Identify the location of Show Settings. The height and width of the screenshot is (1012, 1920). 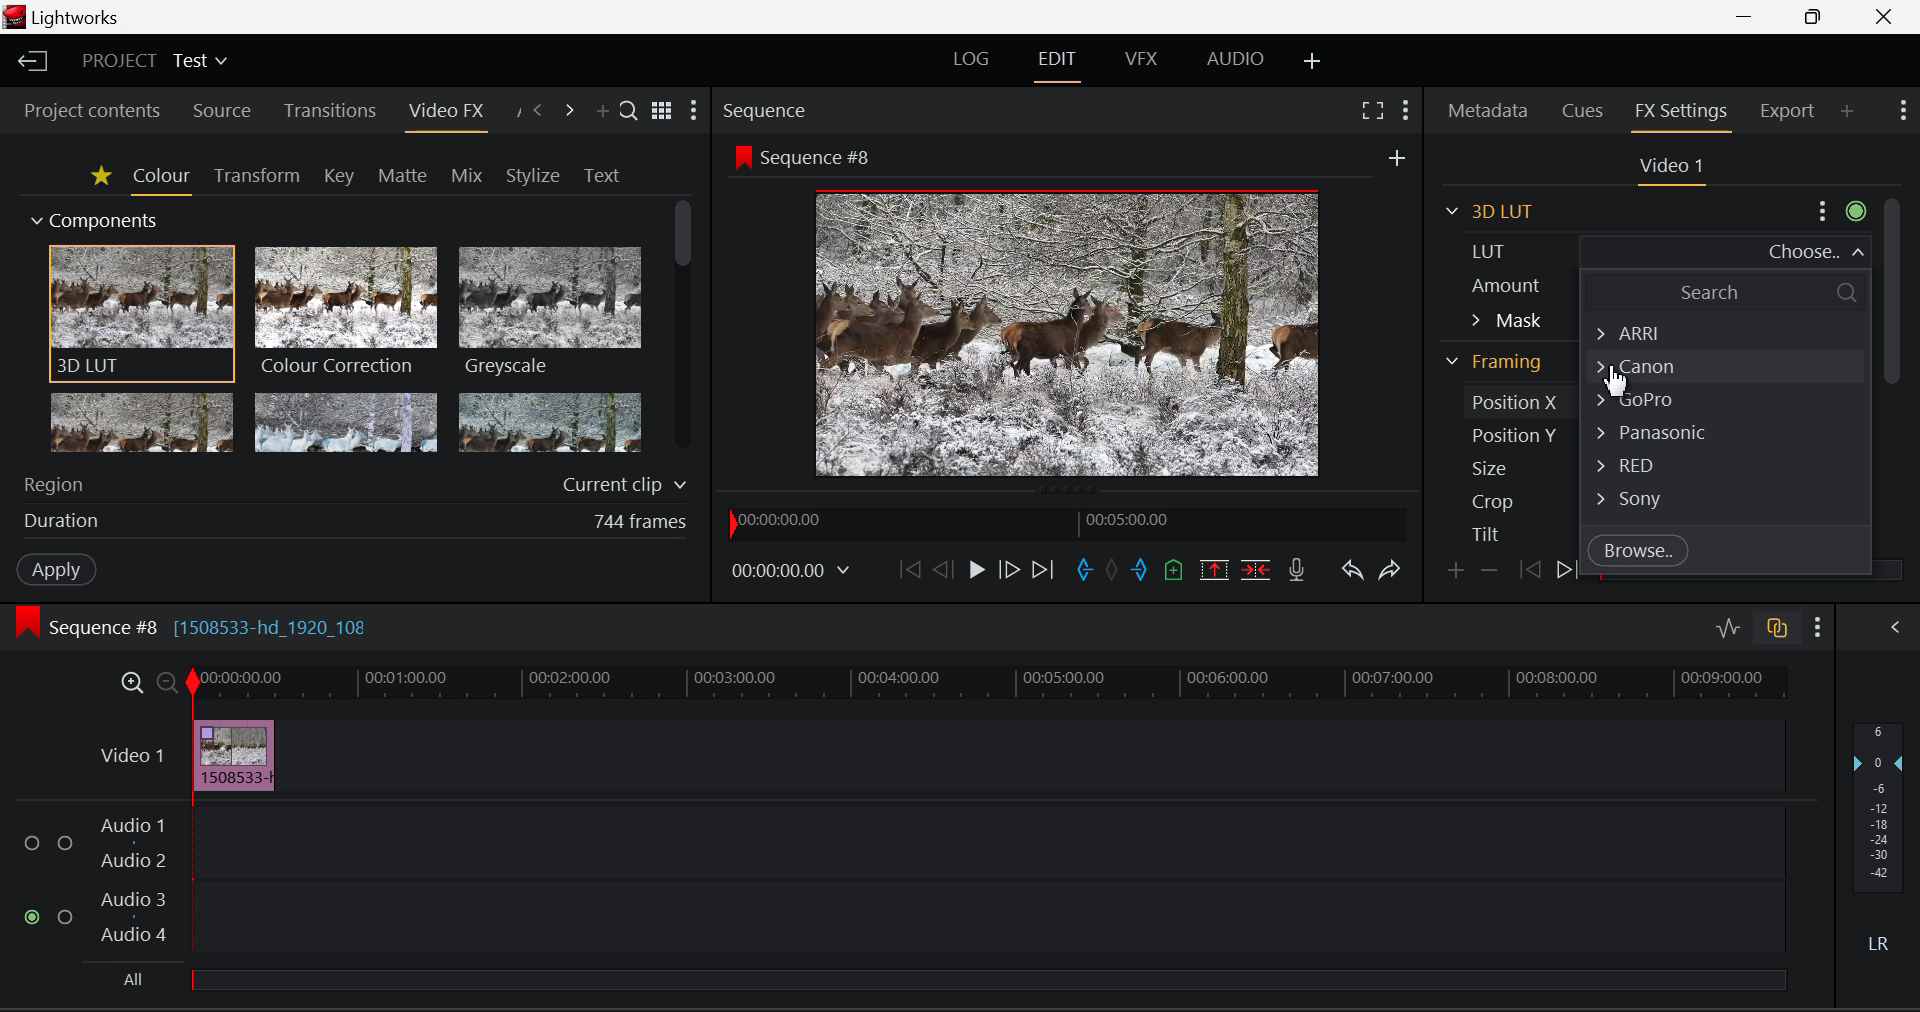
(696, 111).